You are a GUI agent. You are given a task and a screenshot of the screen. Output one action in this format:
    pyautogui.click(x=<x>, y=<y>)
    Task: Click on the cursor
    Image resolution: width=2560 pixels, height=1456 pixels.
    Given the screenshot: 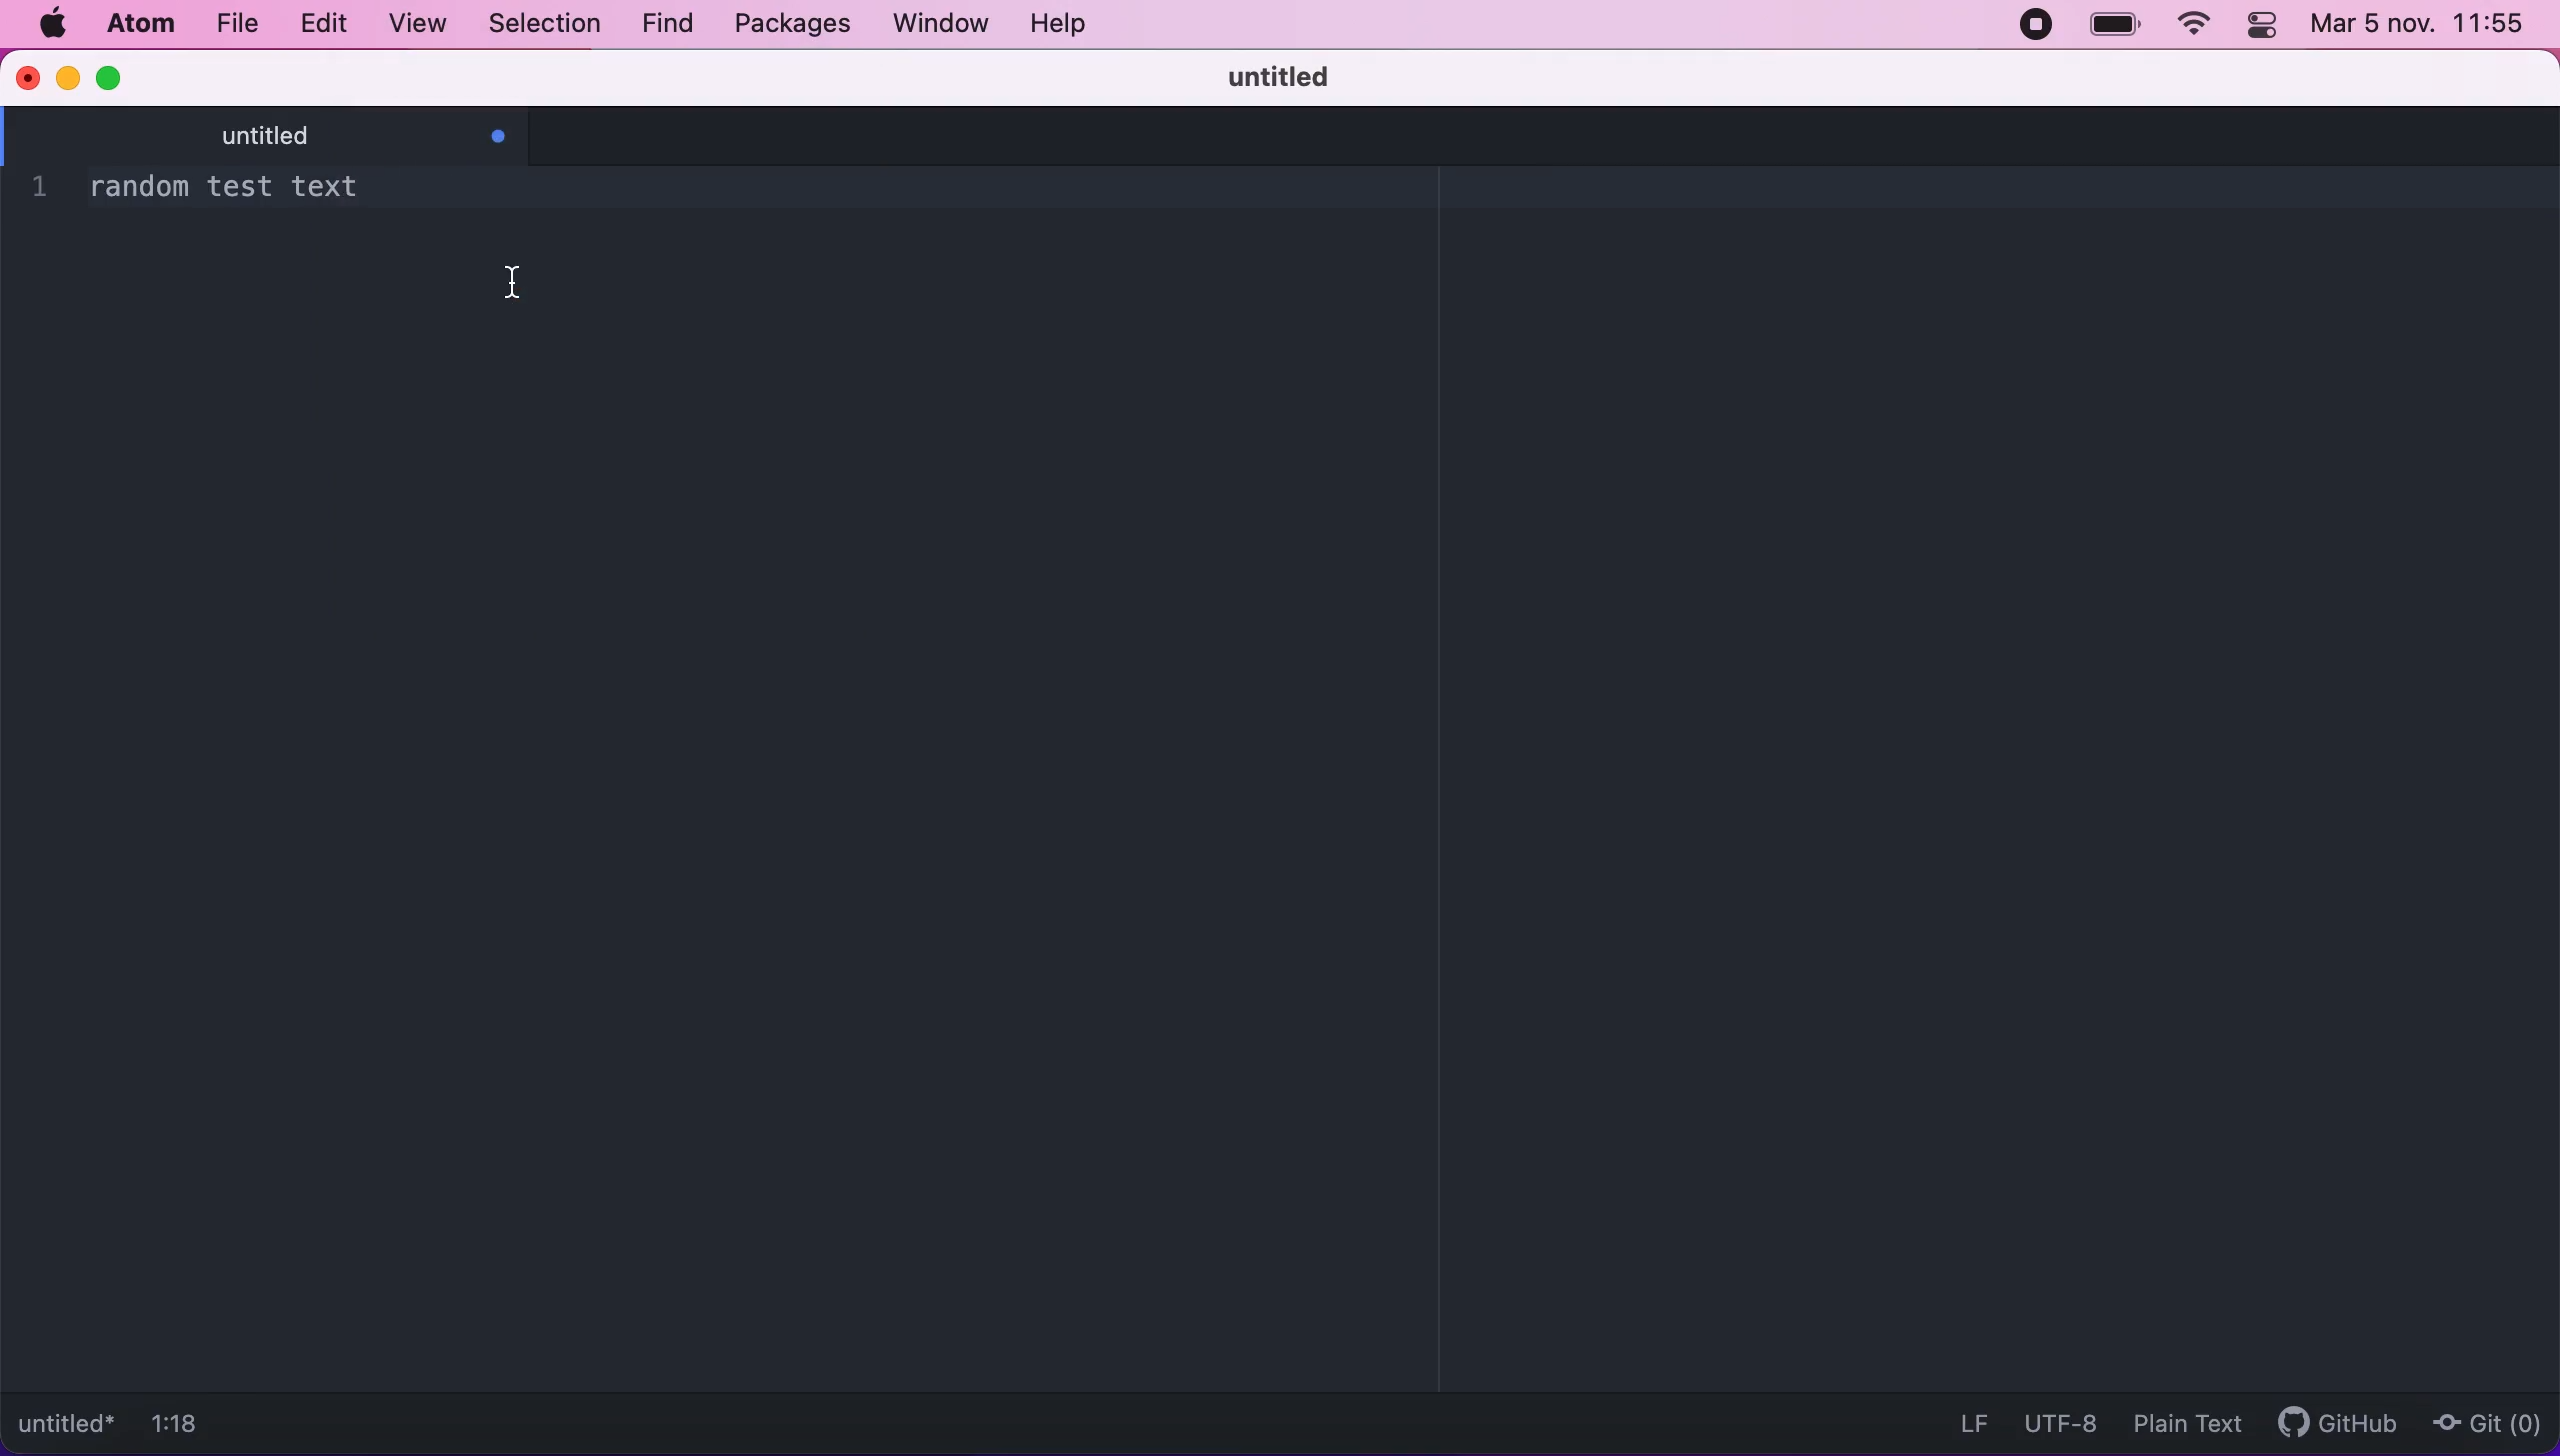 What is the action you would take?
    pyautogui.click(x=524, y=283)
    